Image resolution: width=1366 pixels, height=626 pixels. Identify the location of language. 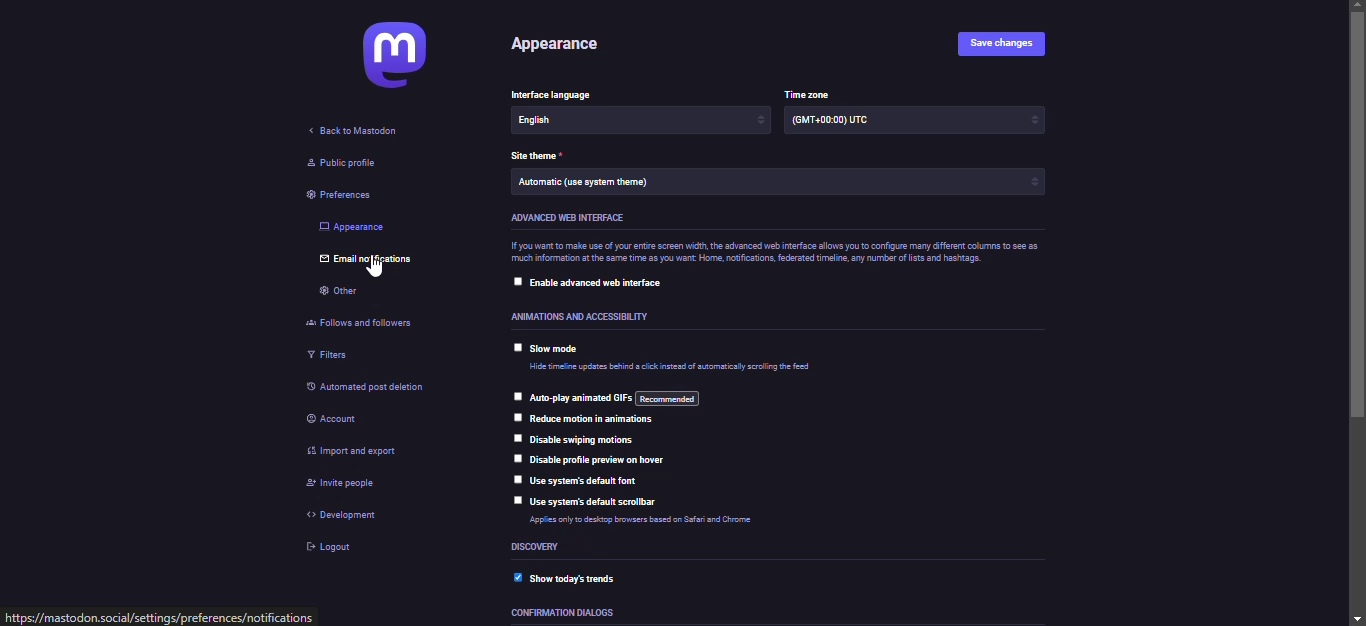
(557, 94).